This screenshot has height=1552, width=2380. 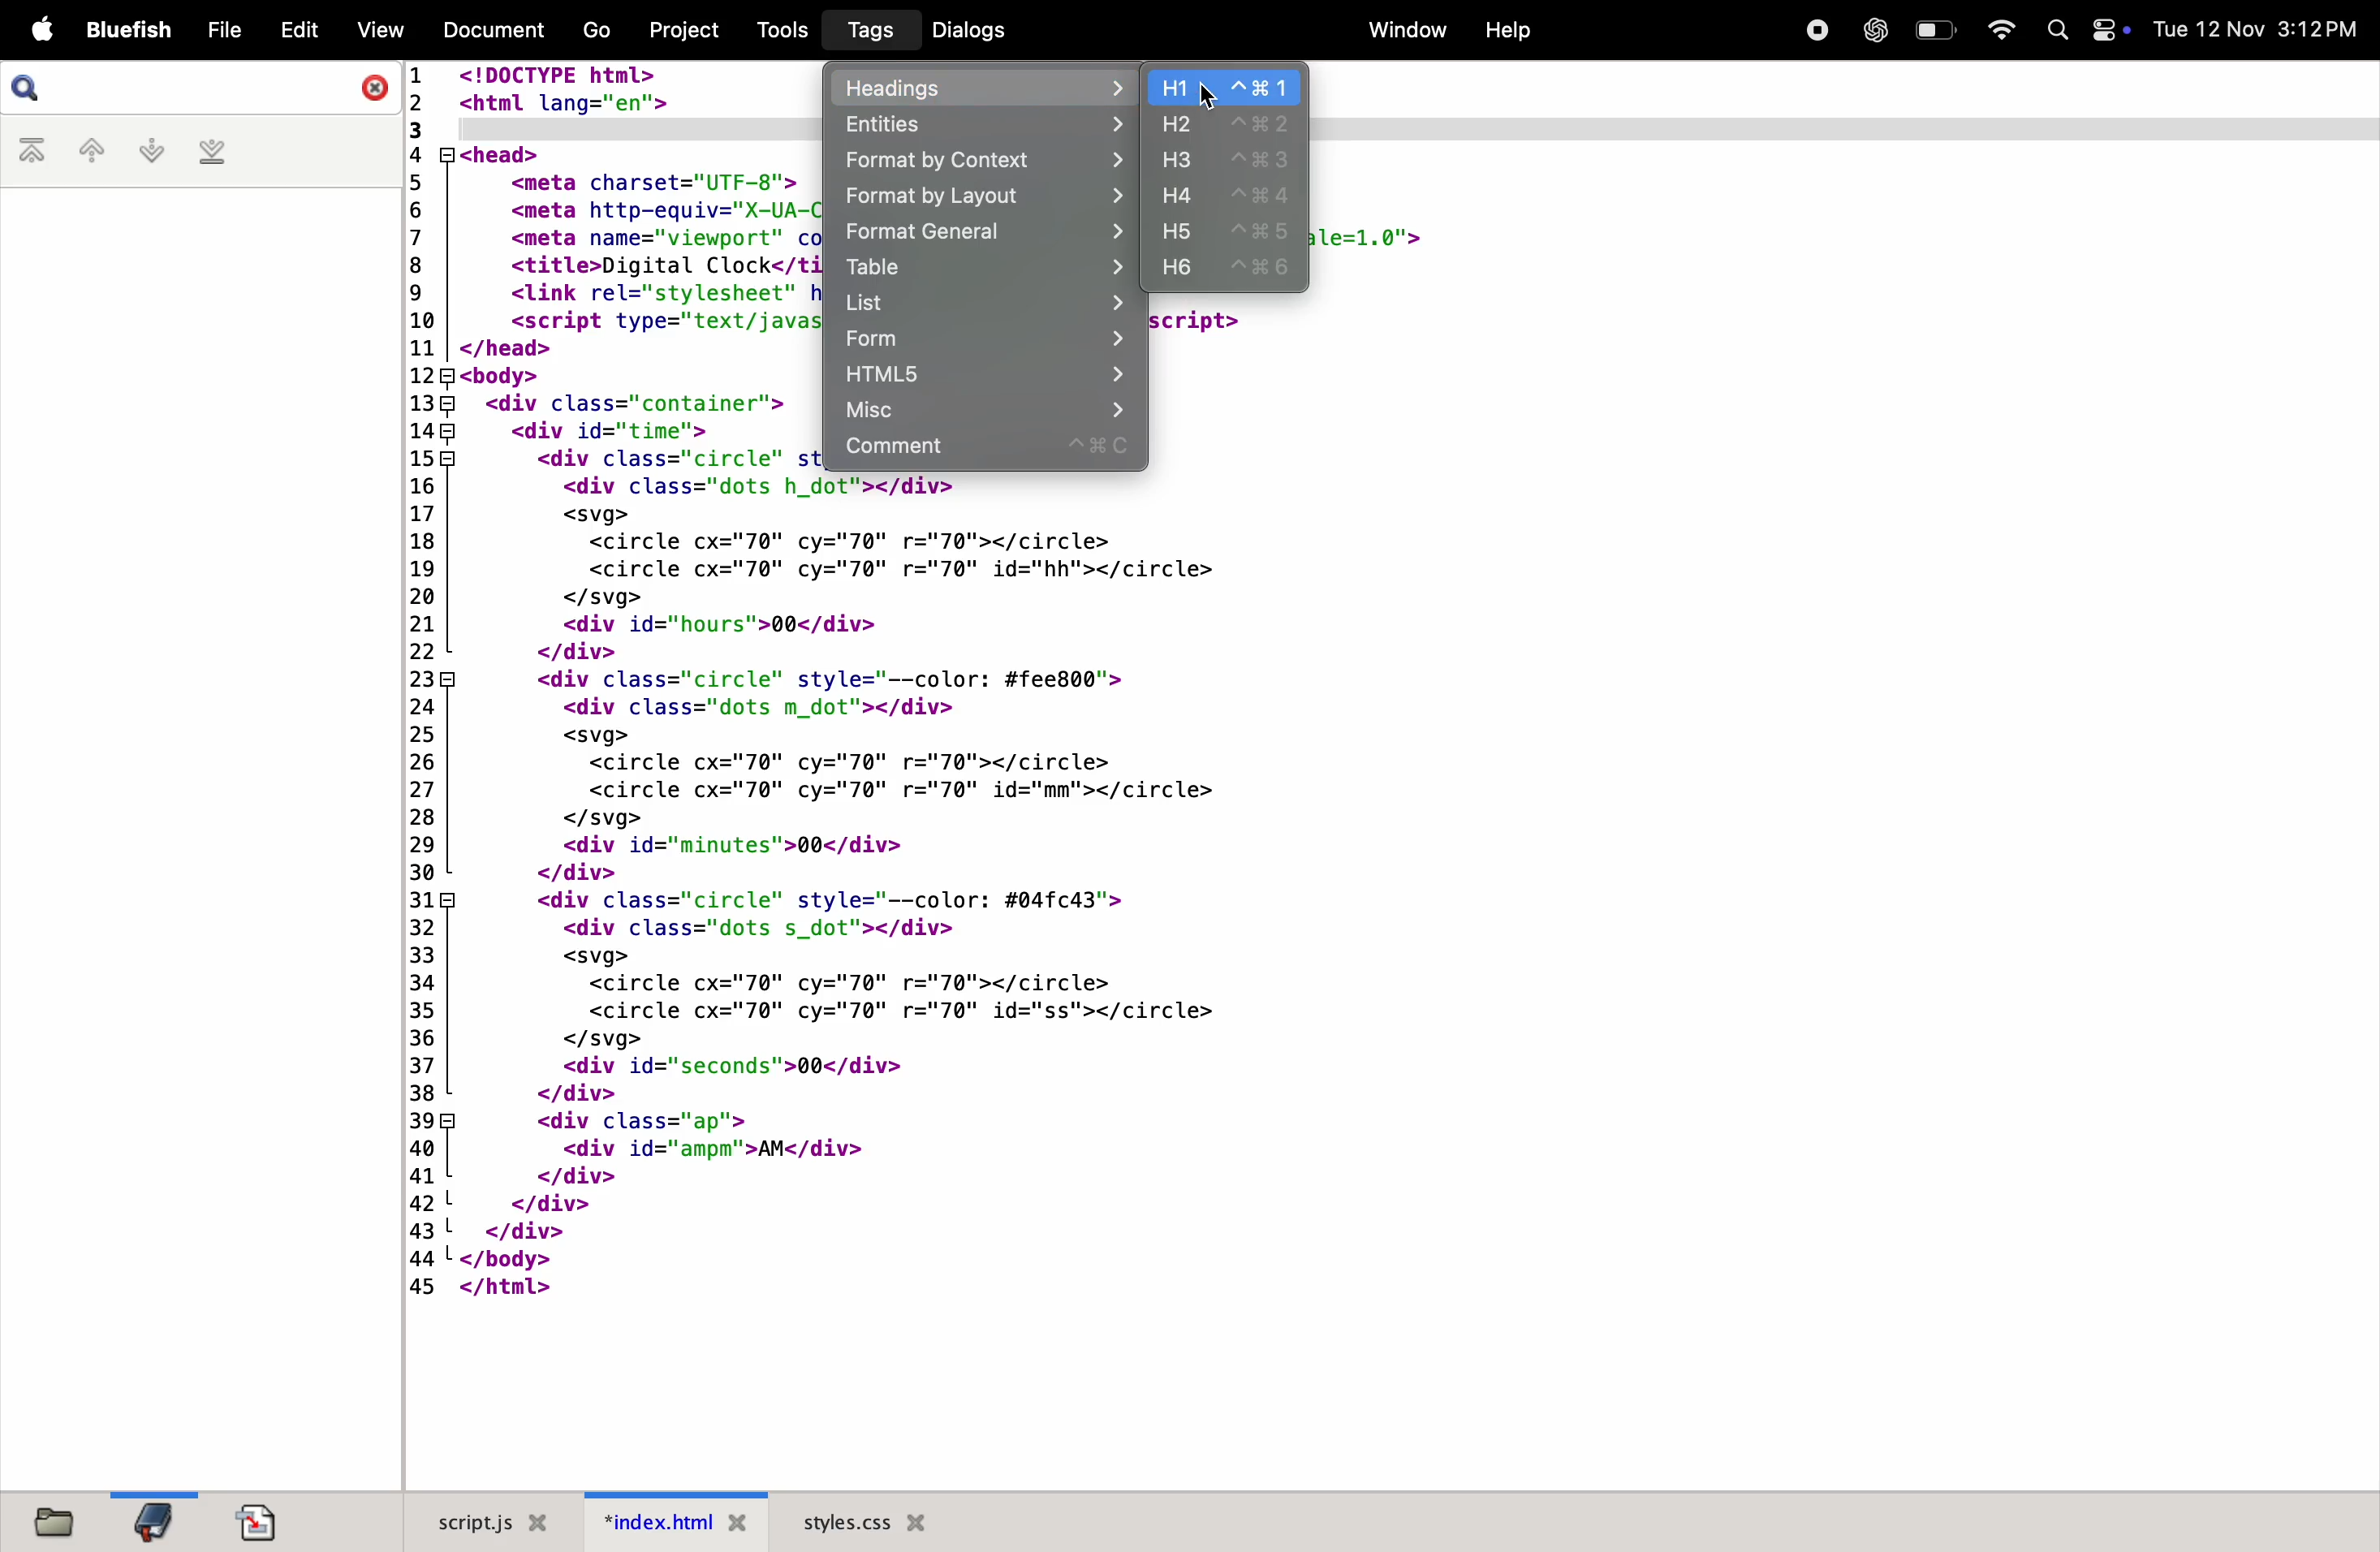 What do you see at coordinates (982, 411) in the screenshot?
I see `misc` at bounding box center [982, 411].